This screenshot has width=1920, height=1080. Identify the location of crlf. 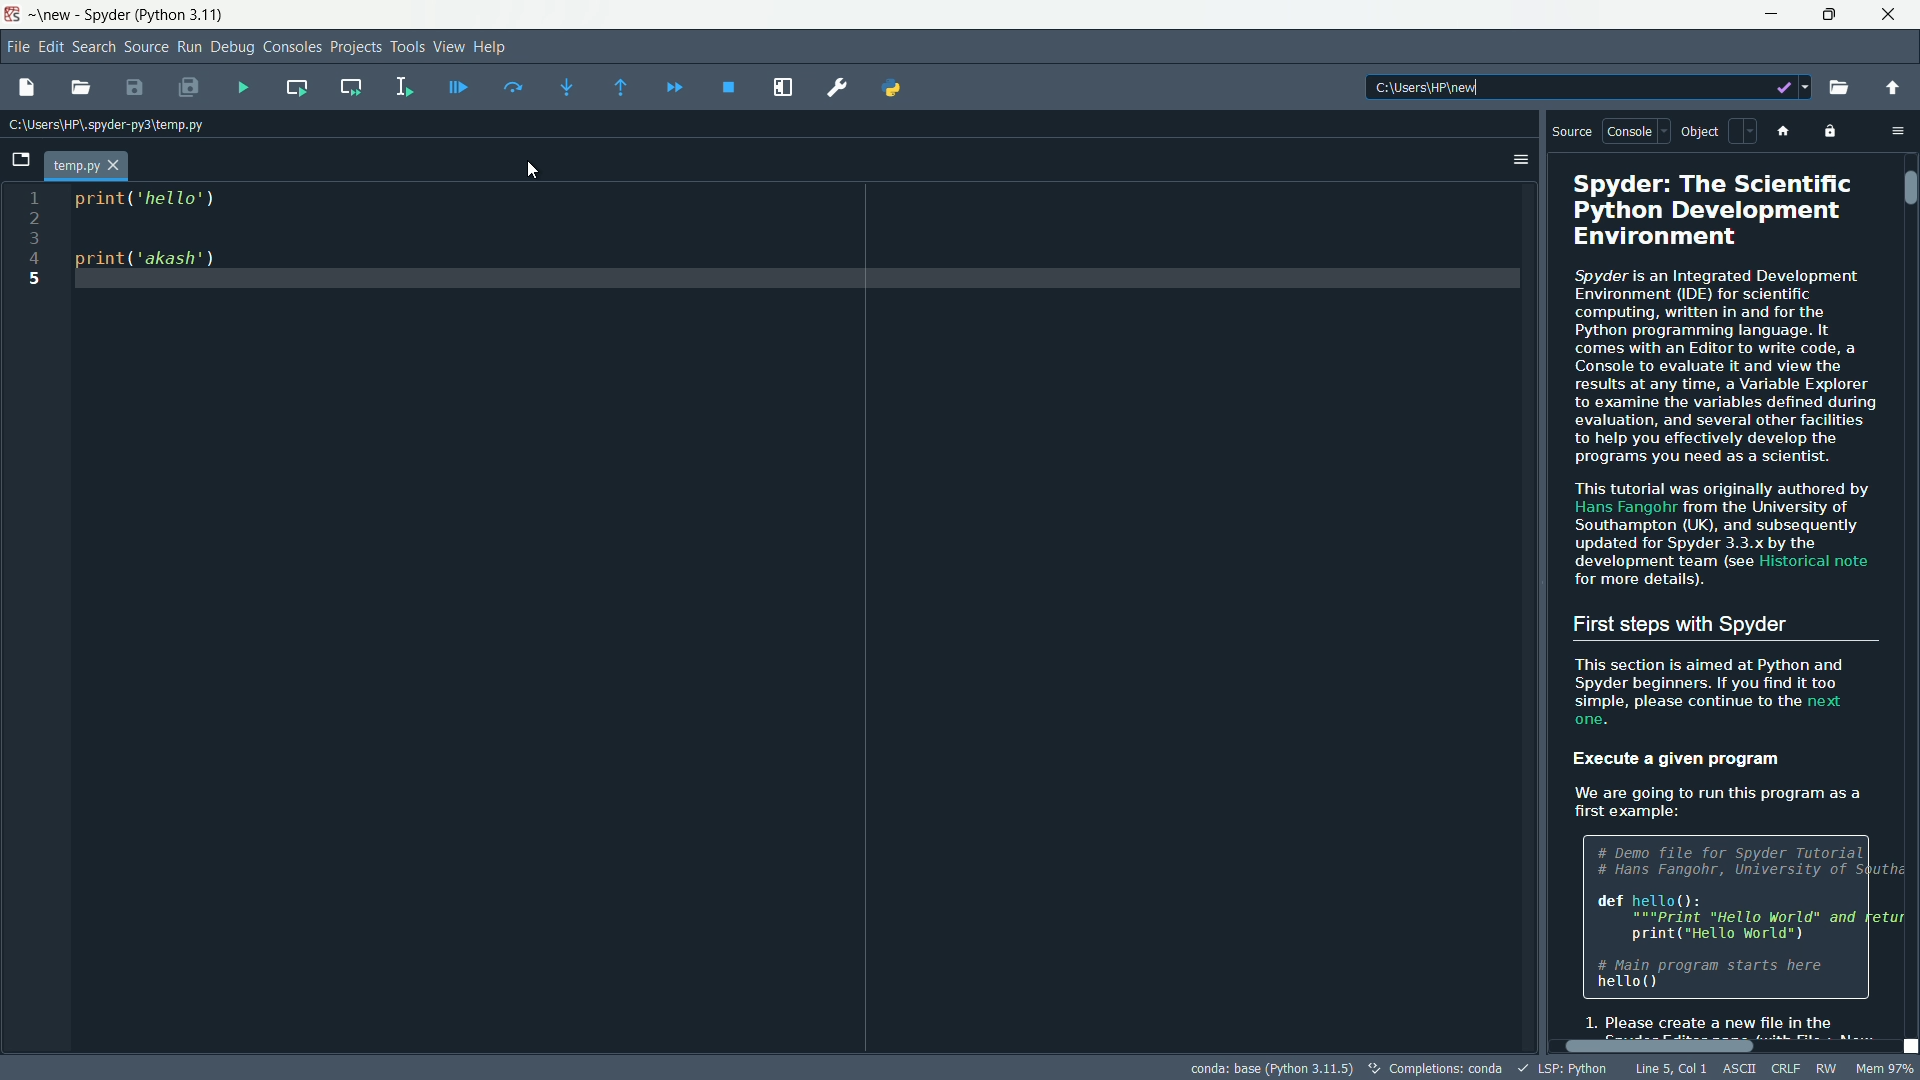
(1785, 1068).